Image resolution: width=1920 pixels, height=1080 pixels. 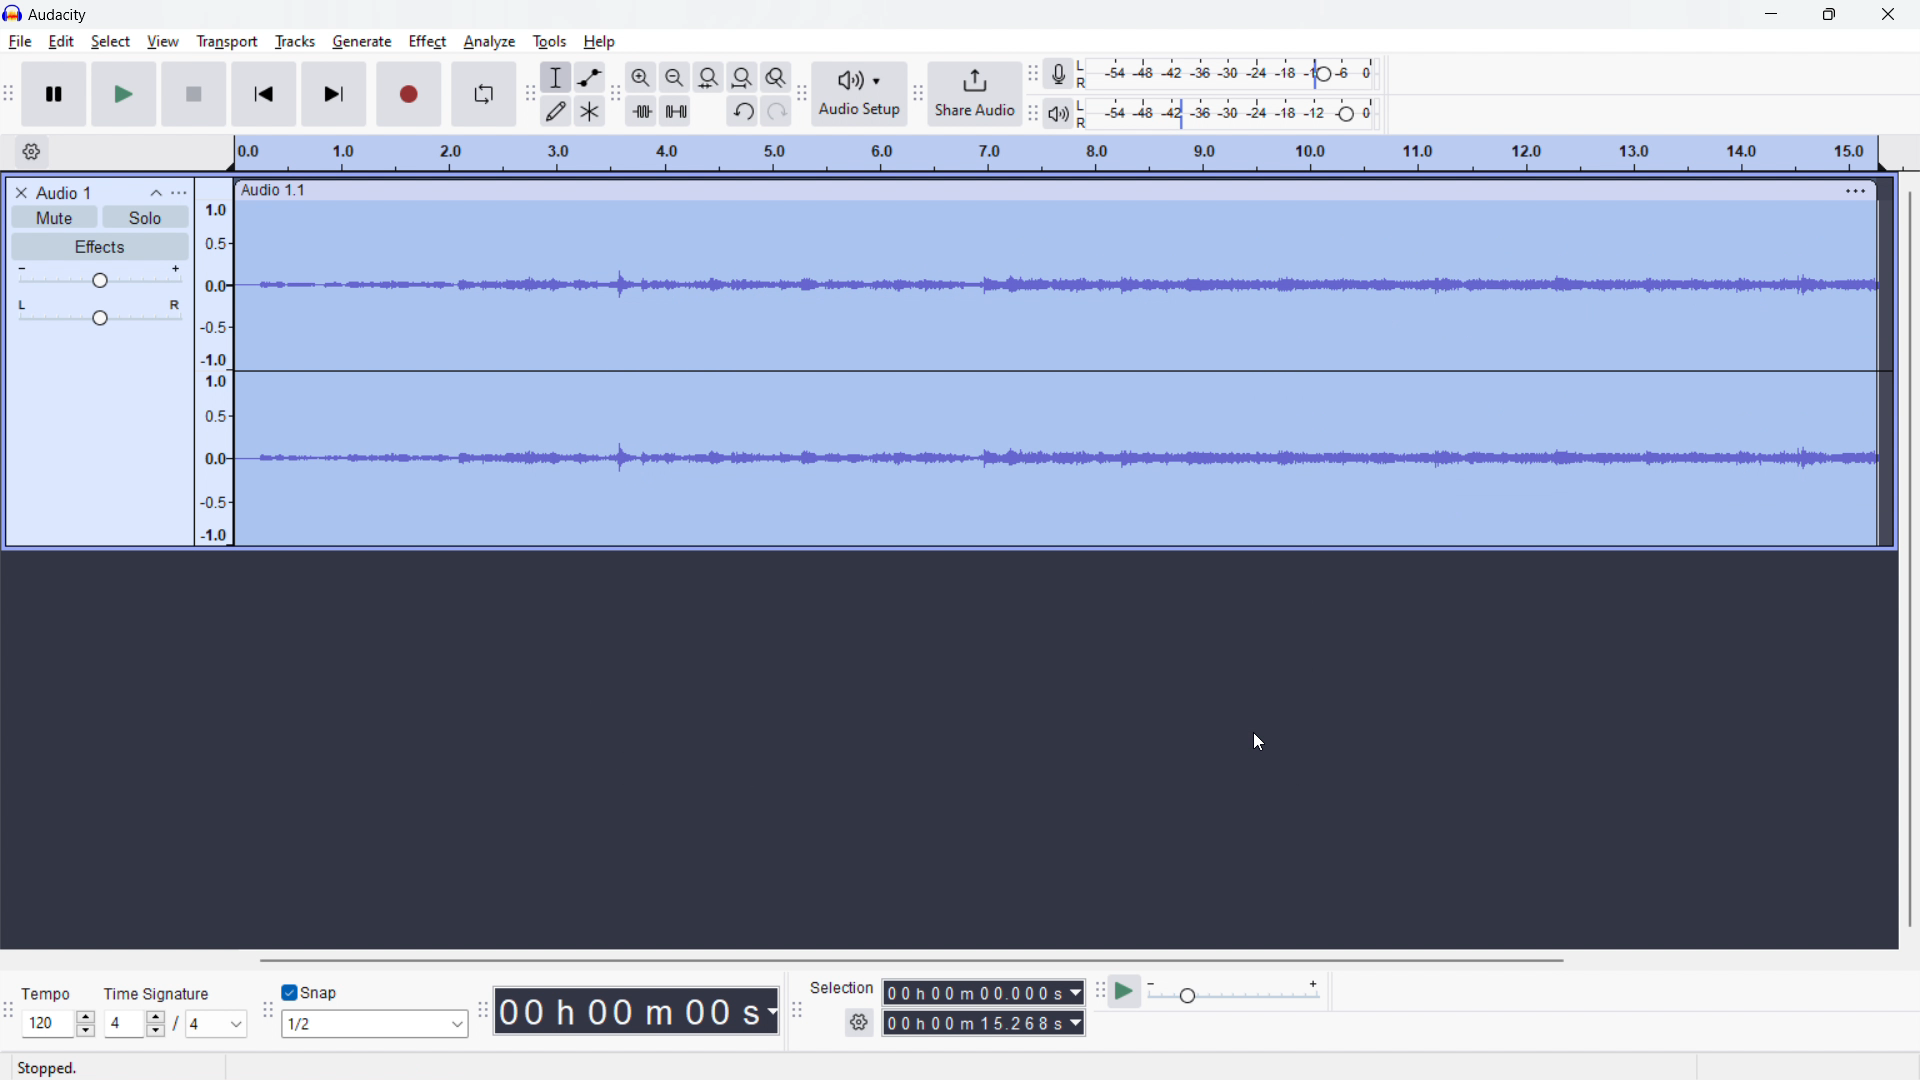 What do you see at coordinates (1033, 74) in the screenshot?
I see `recording meter toolbar` at bounding box center [1033, 74].